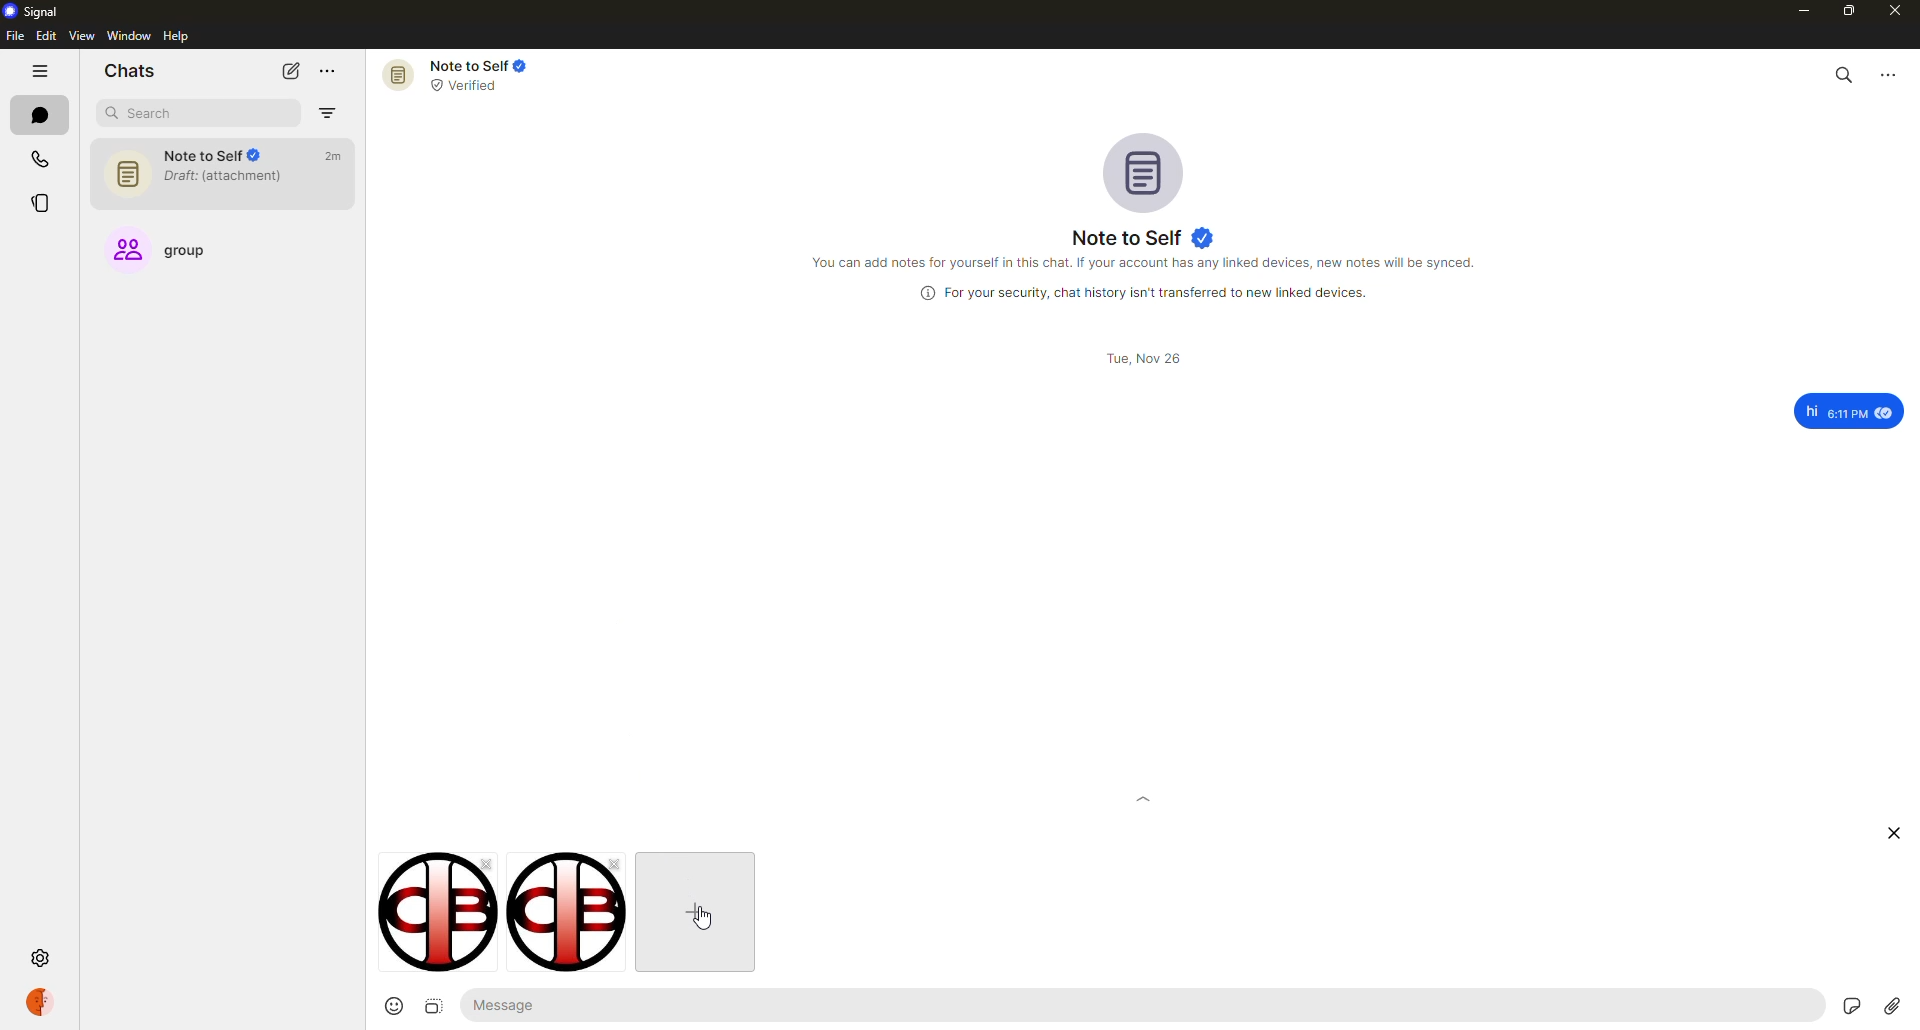 This screenshot has width=1920, height=1030. I want to click on image, so click(559, 914).